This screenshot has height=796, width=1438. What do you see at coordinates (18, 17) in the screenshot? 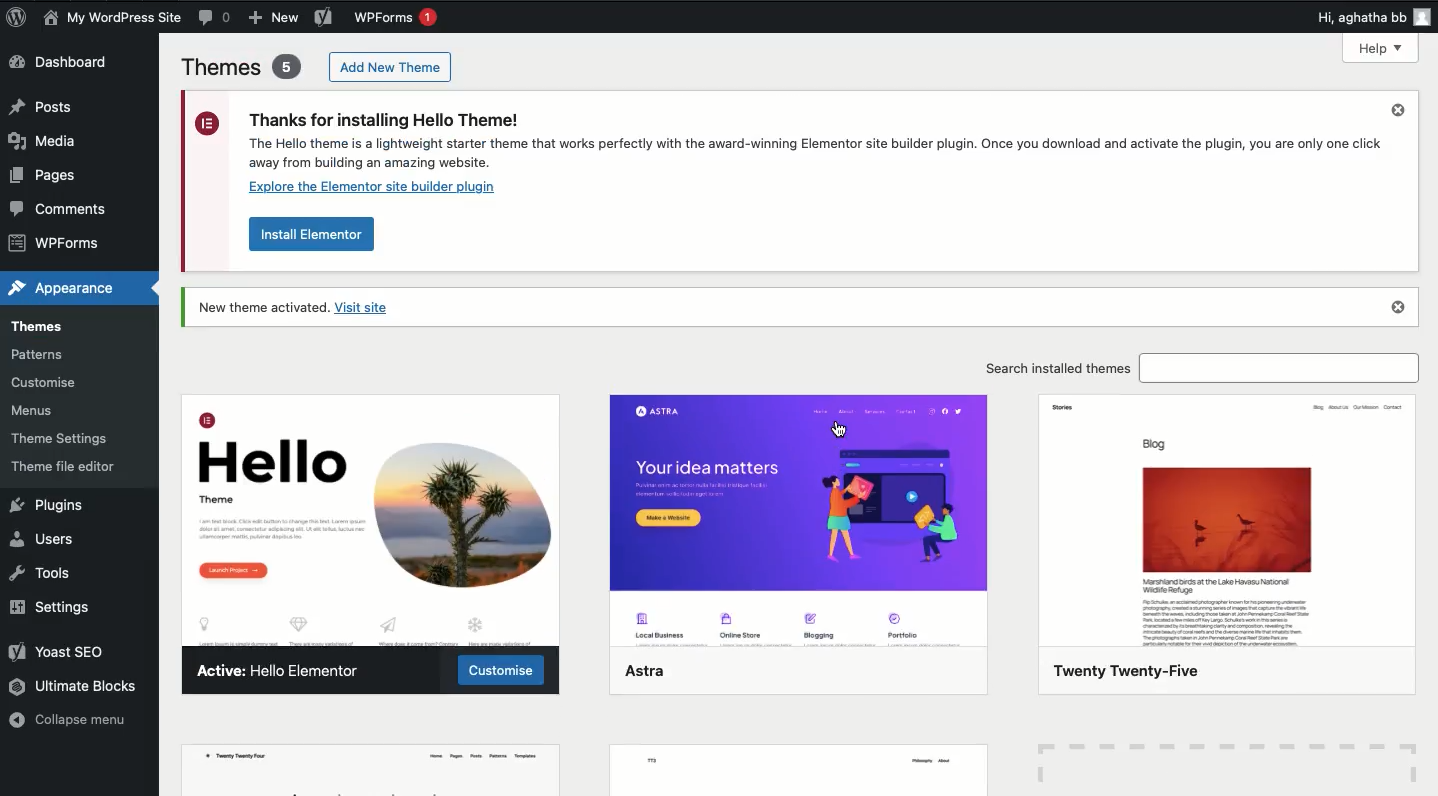
I see `Logo` at bounding box center [18, 17].